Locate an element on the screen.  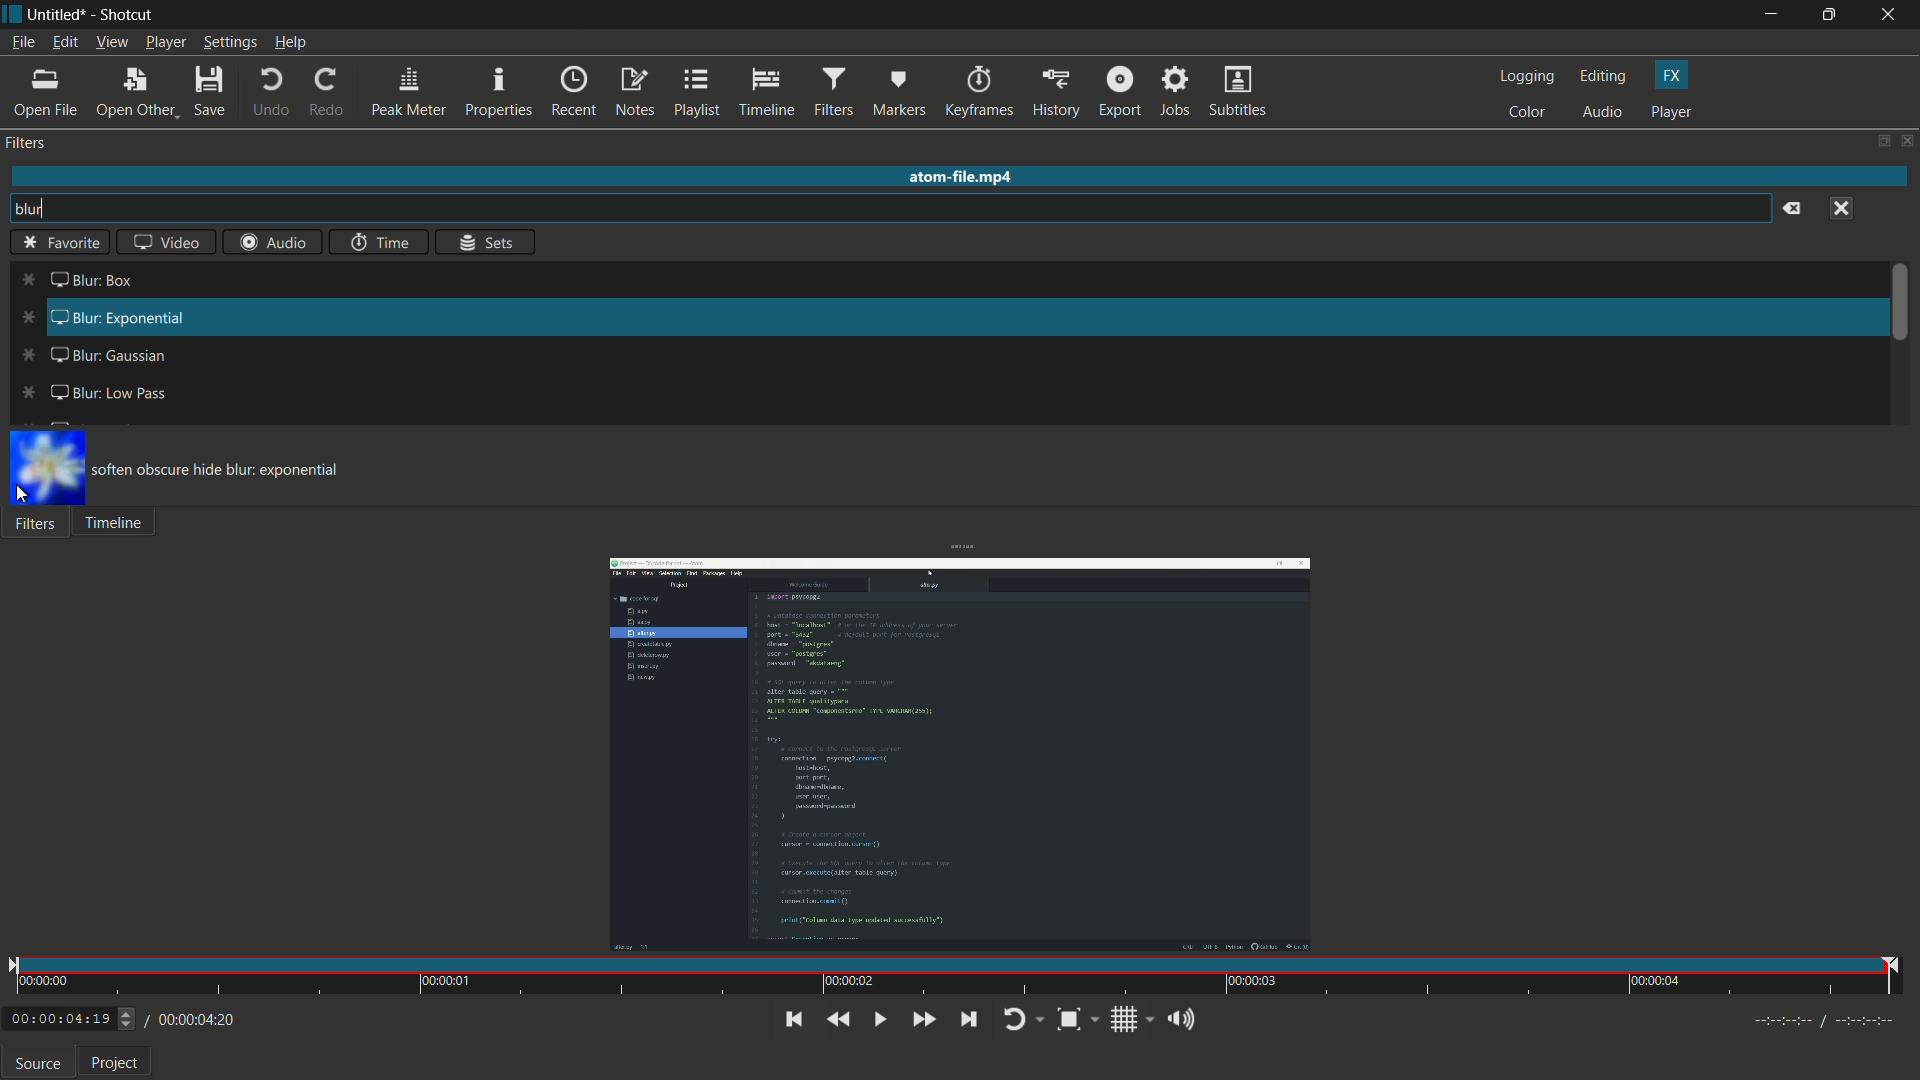
/ 00:00:04:20 is located at coordinates (191, 1019).